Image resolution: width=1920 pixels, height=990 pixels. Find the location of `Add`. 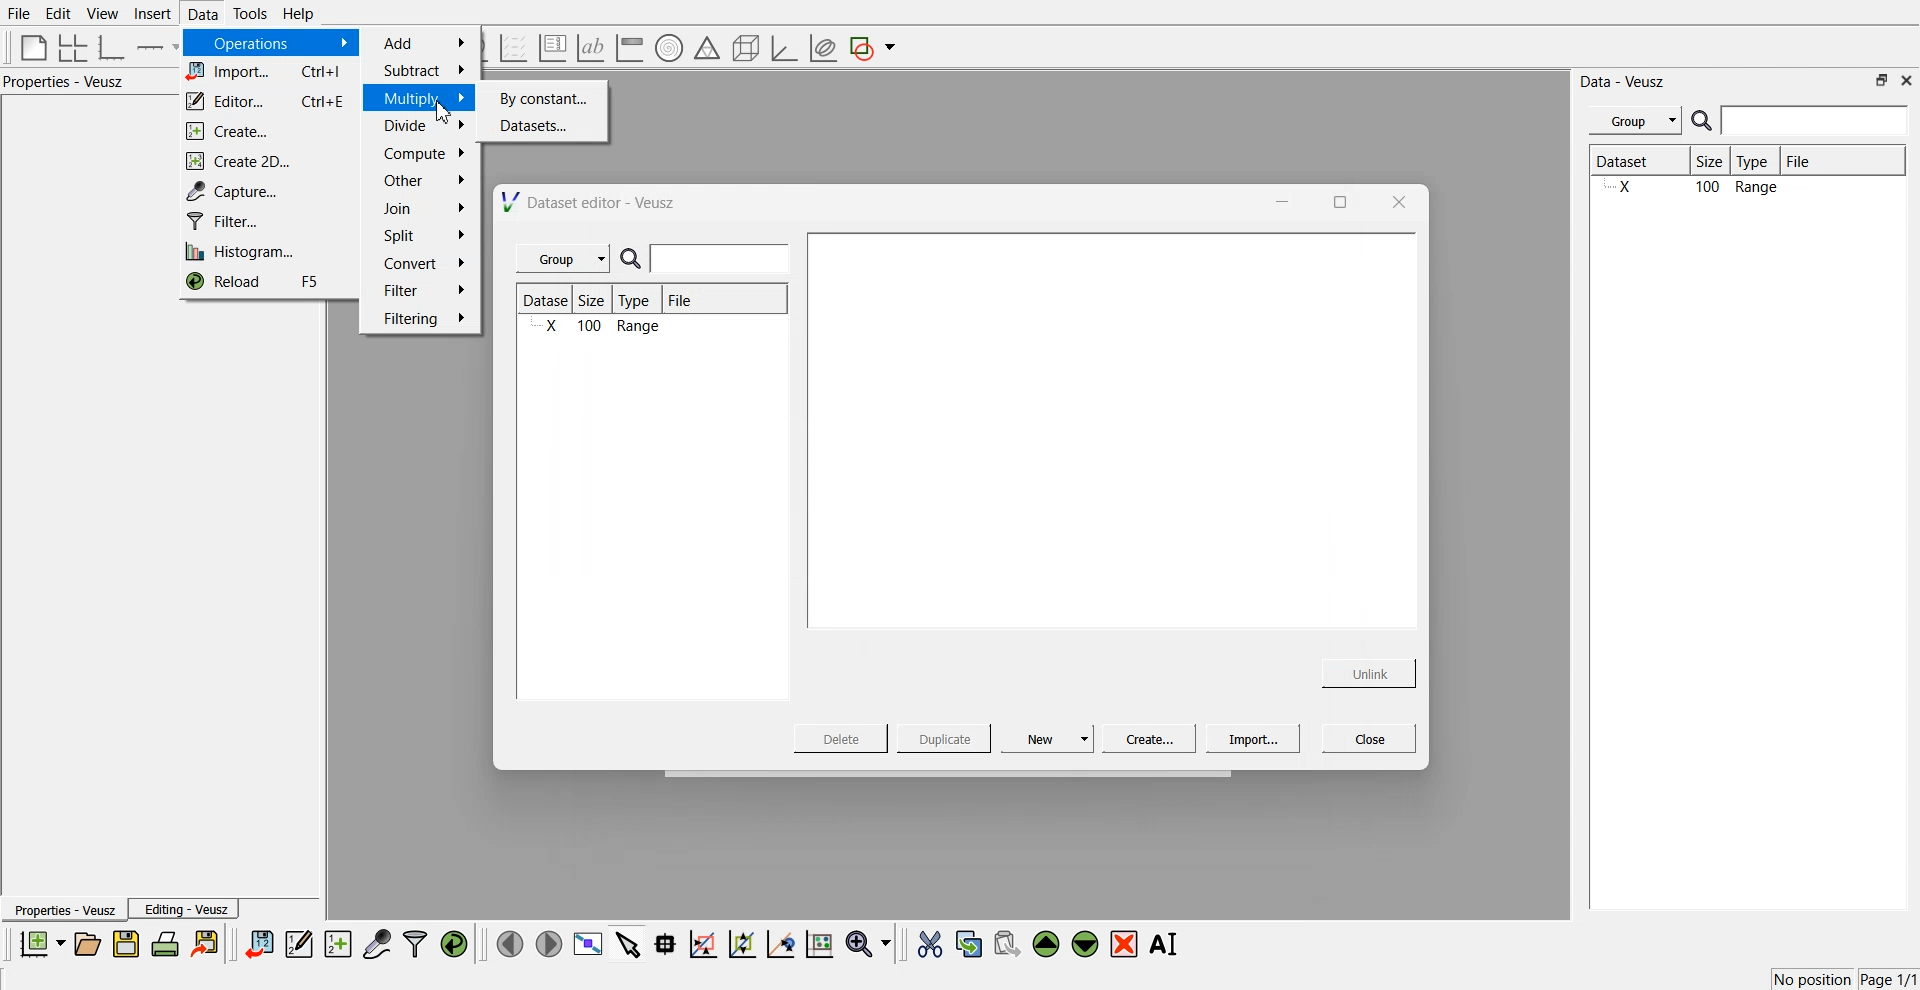

Add is located at coordinates (426, 43).